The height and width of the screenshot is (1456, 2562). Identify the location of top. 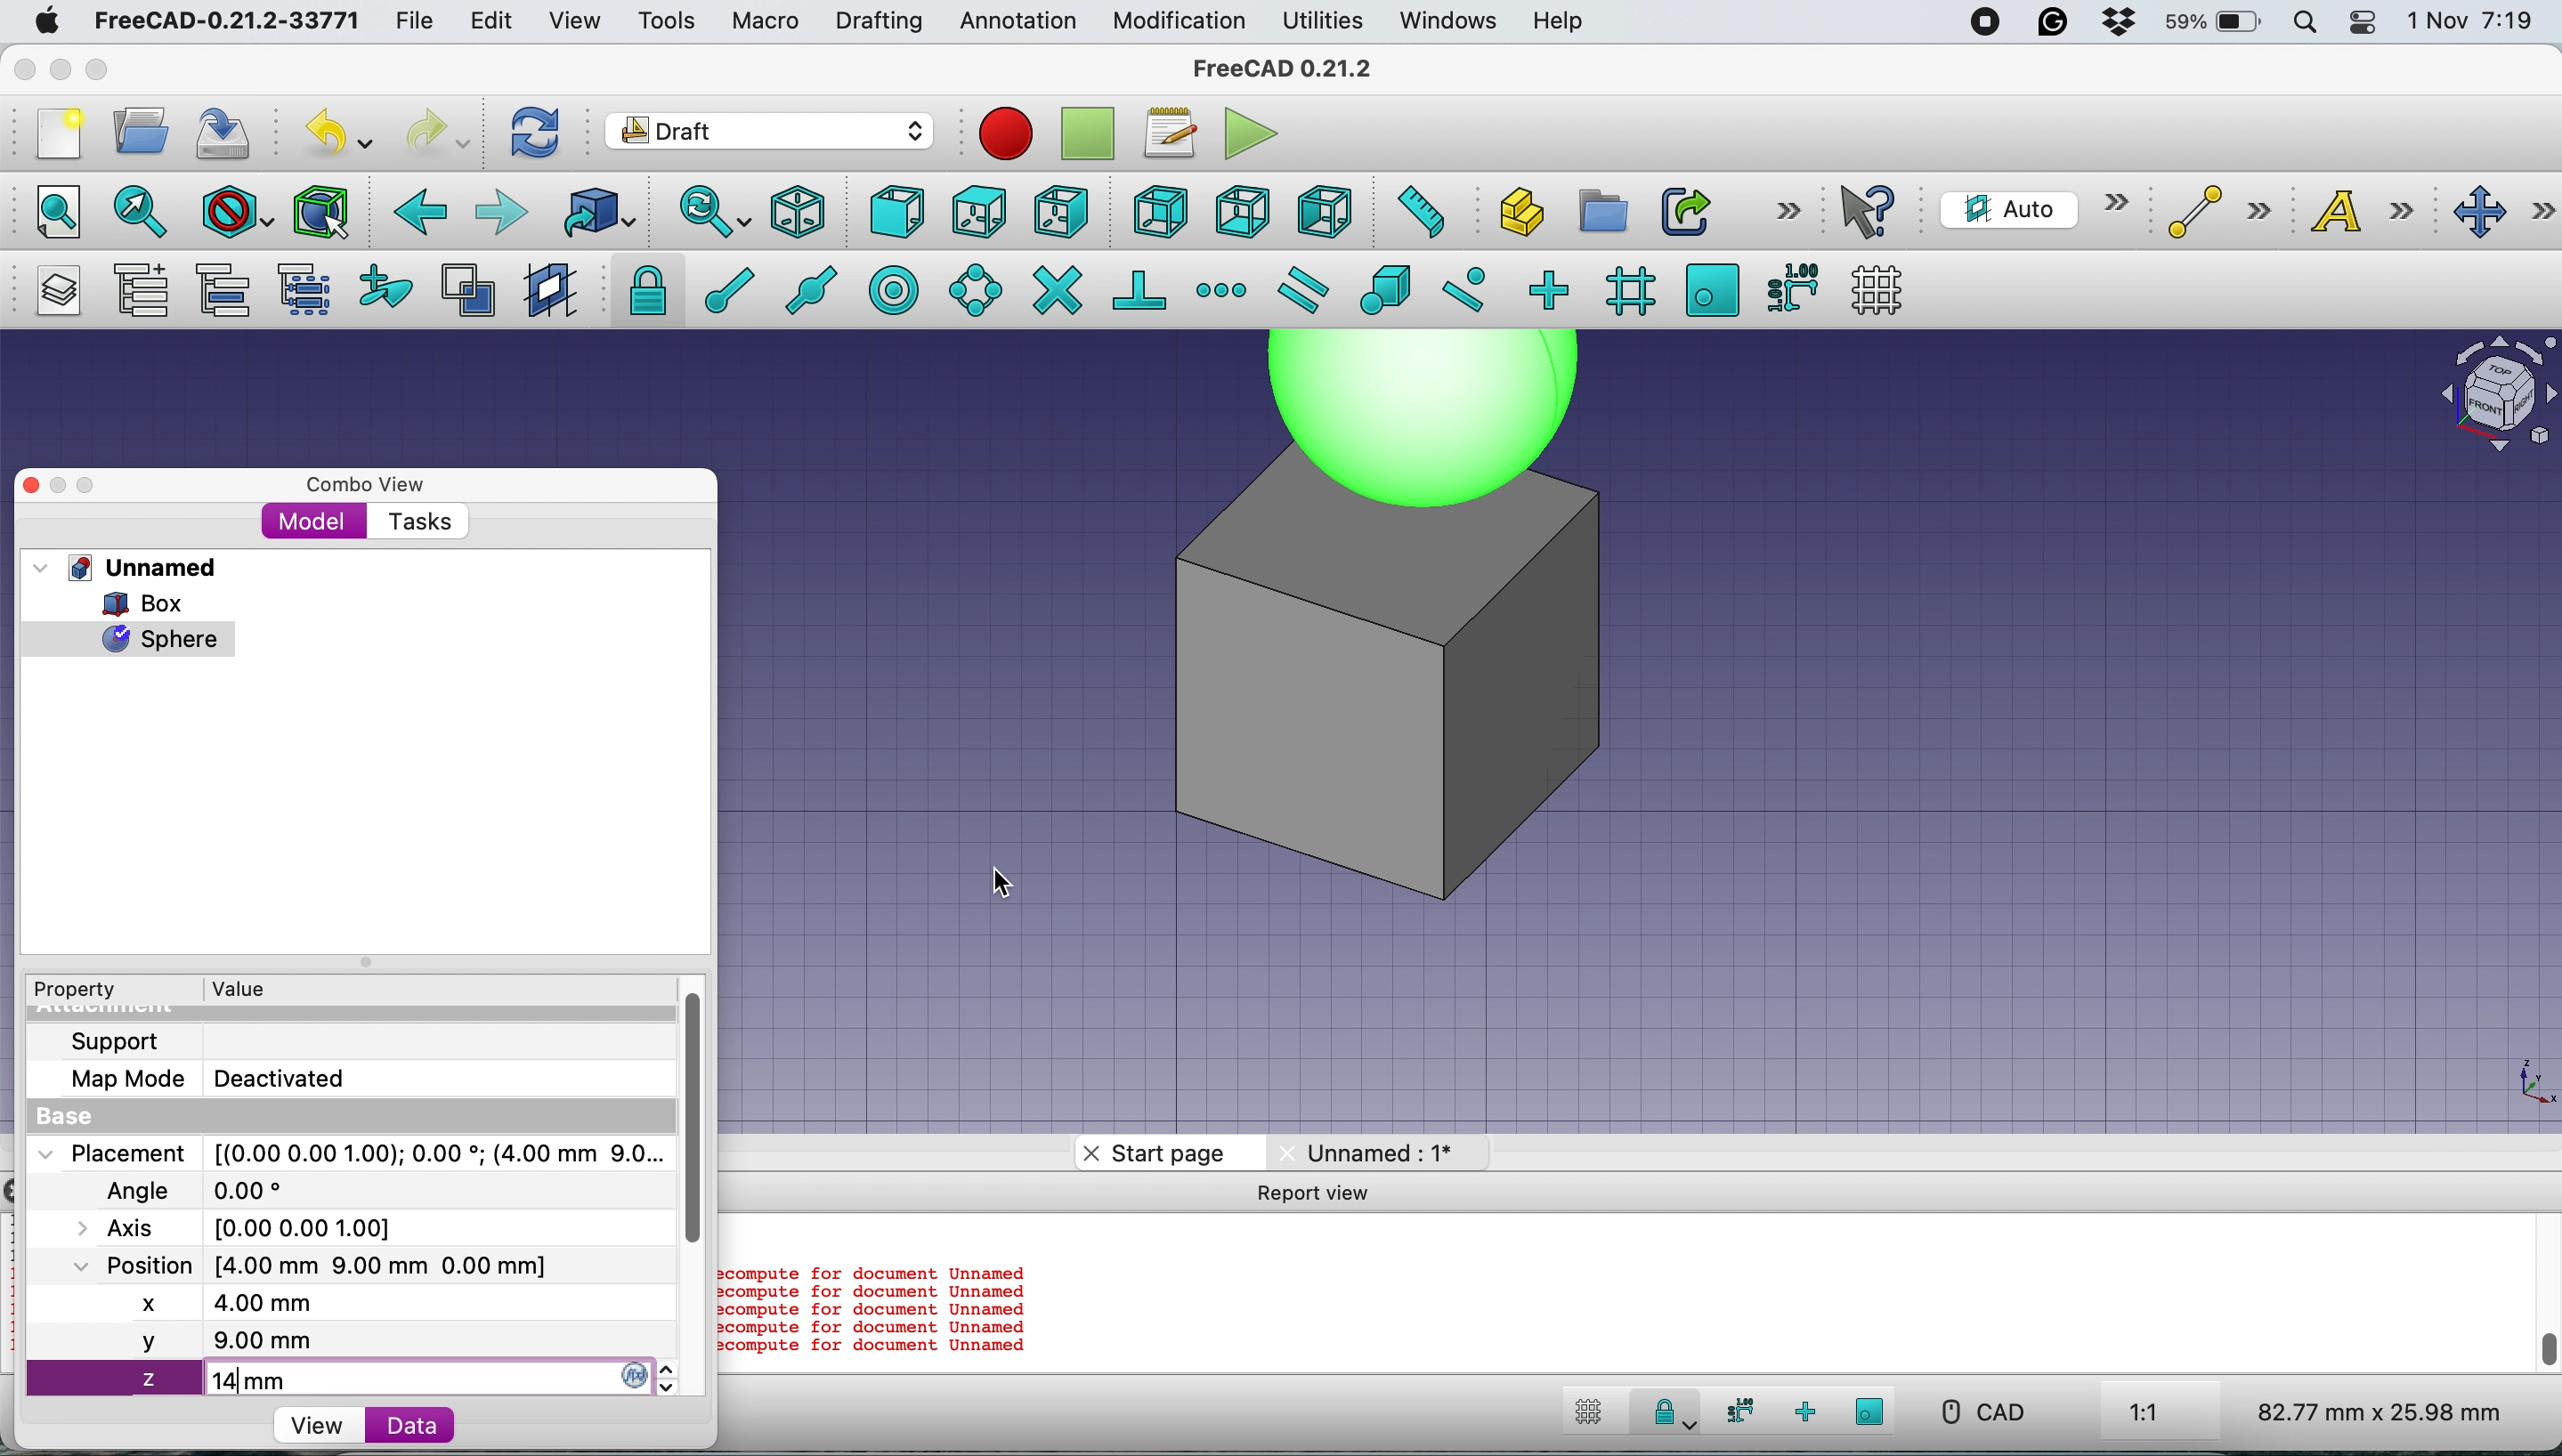
(979, 209).